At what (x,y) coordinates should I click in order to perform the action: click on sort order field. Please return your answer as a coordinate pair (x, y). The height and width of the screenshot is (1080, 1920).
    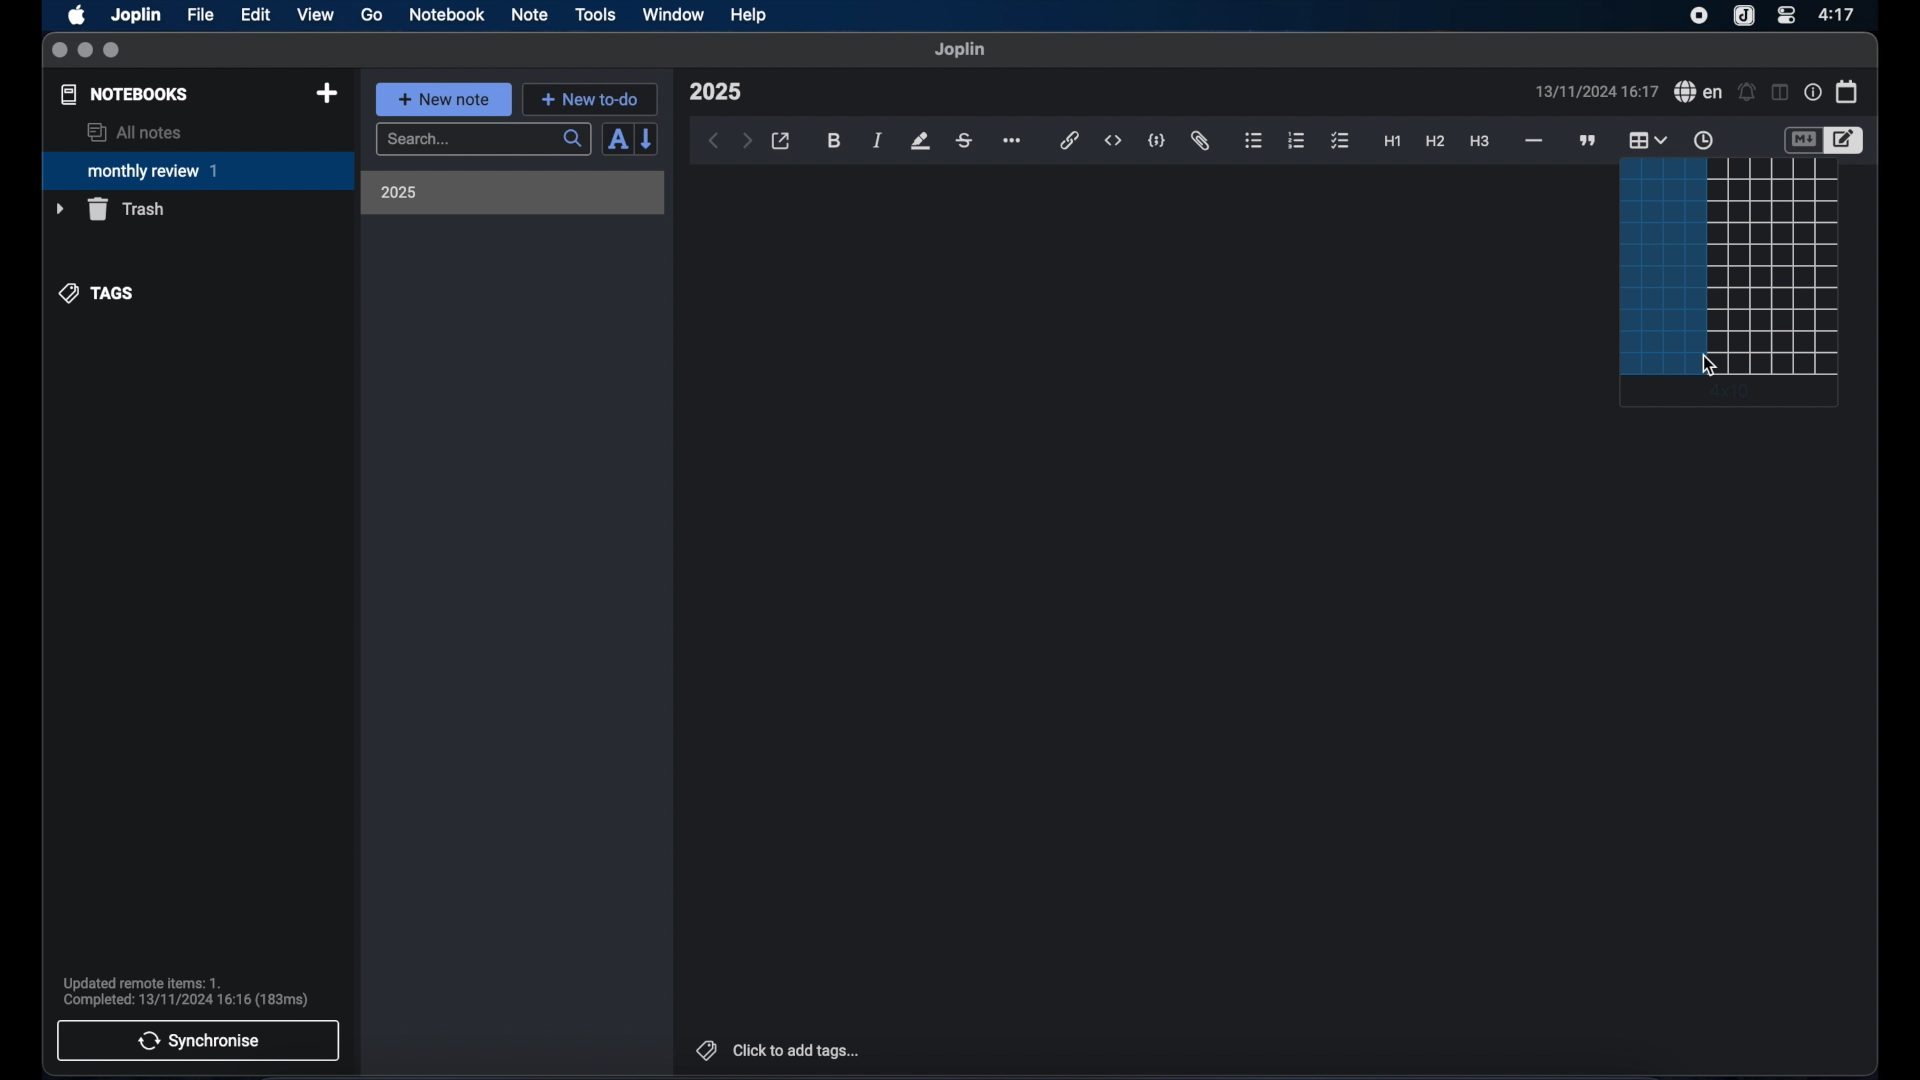
    Looking at the image, I should click on (617, 140).